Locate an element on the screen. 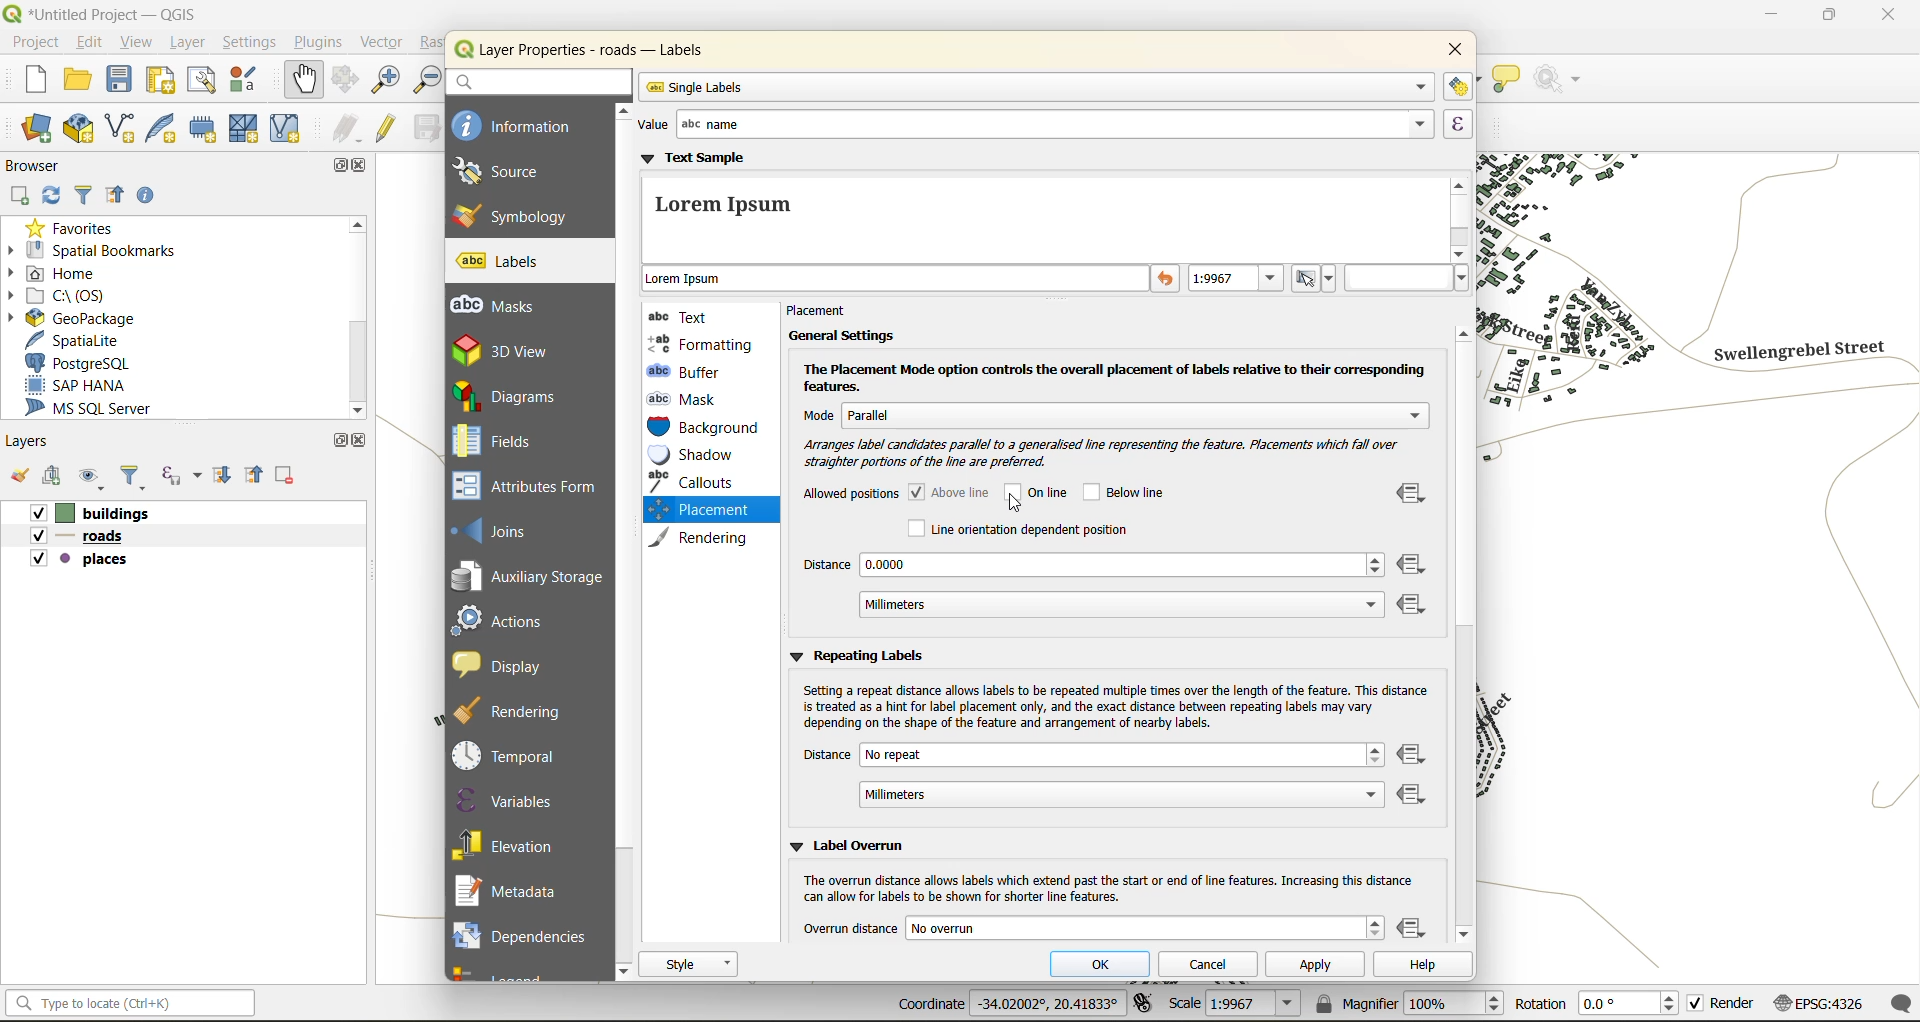 The image size is (1920, 1022). project is located at coordinates (35, 44).